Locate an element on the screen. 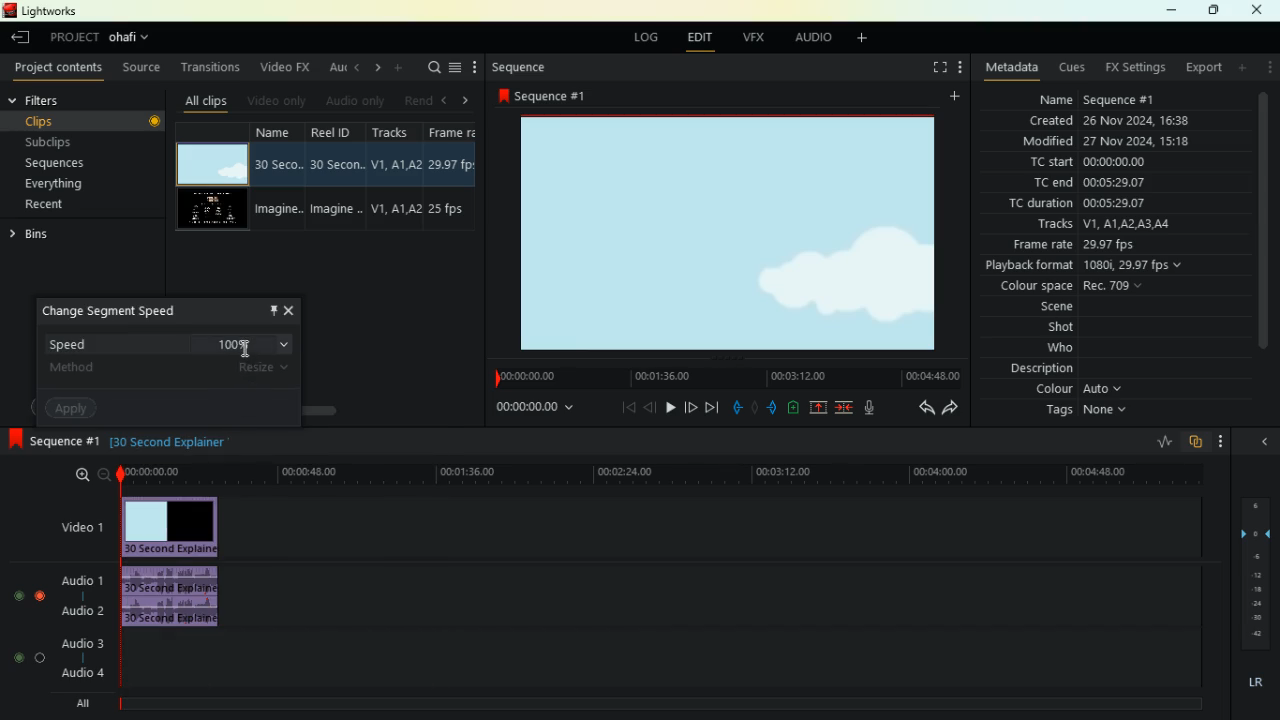 This screenshot has width=1280, height=720. push is located at coordinates (774, 408).